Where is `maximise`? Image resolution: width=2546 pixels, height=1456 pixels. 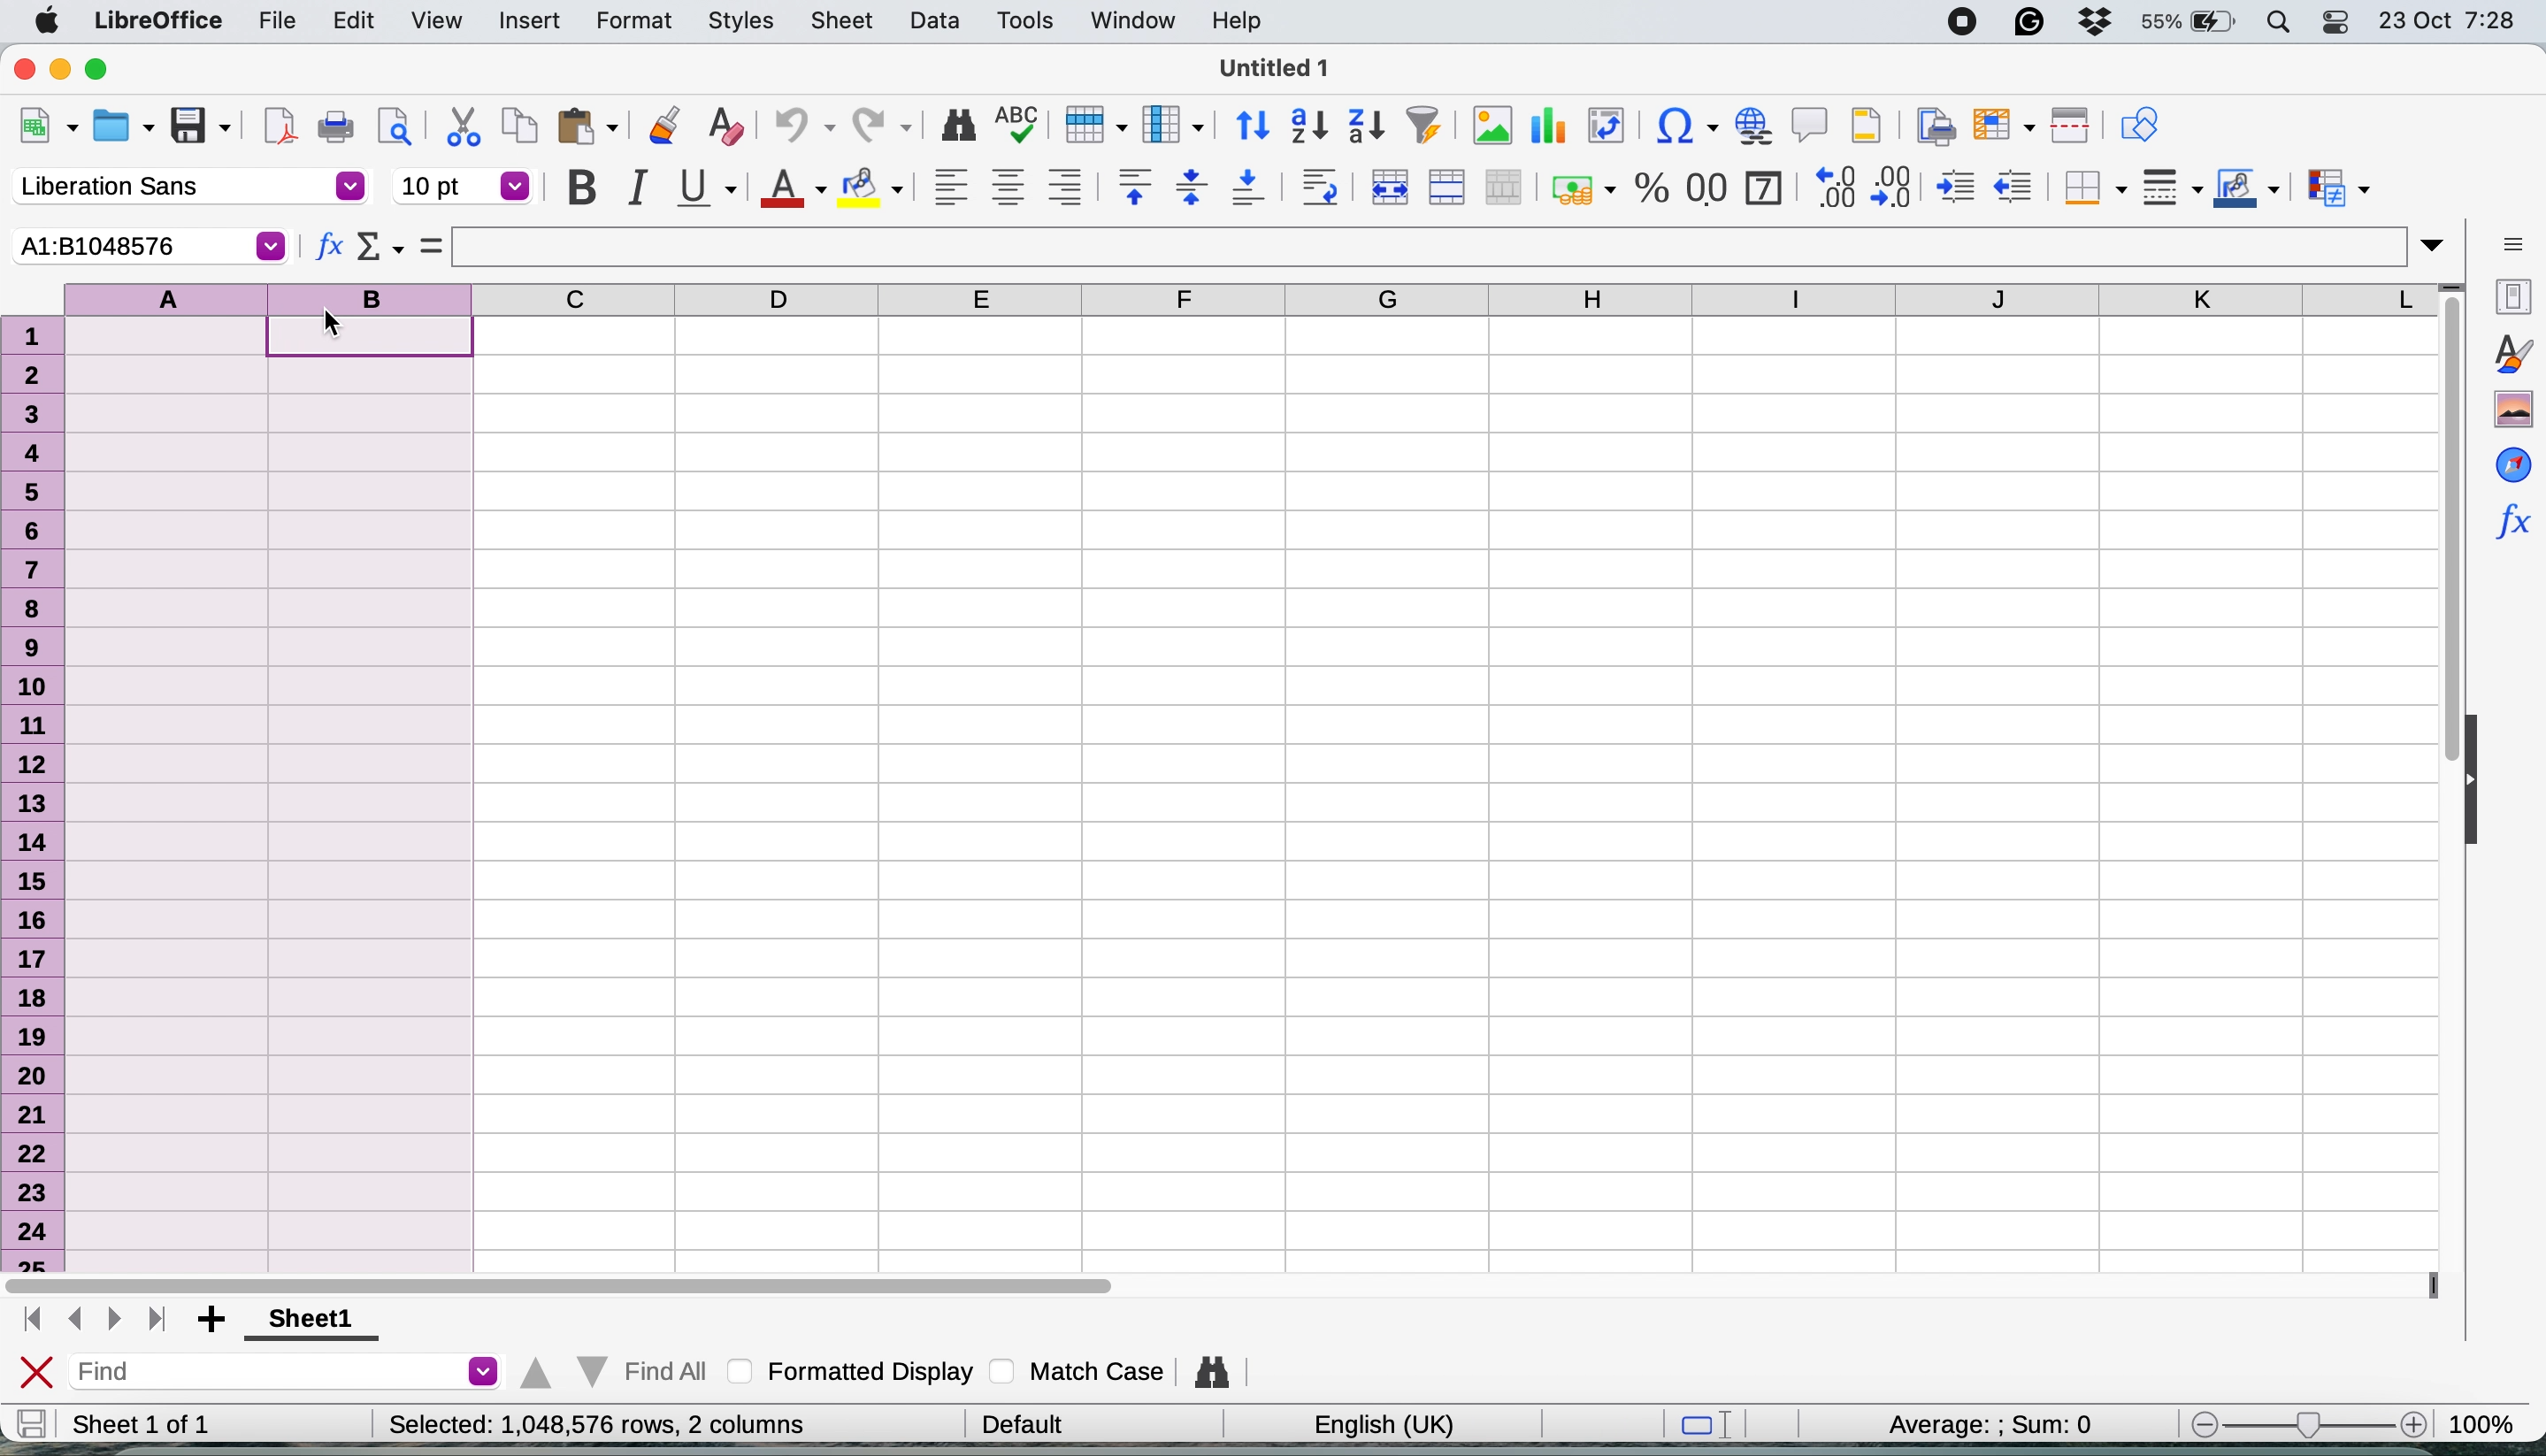
maximise is located at coordinates (106, 71).